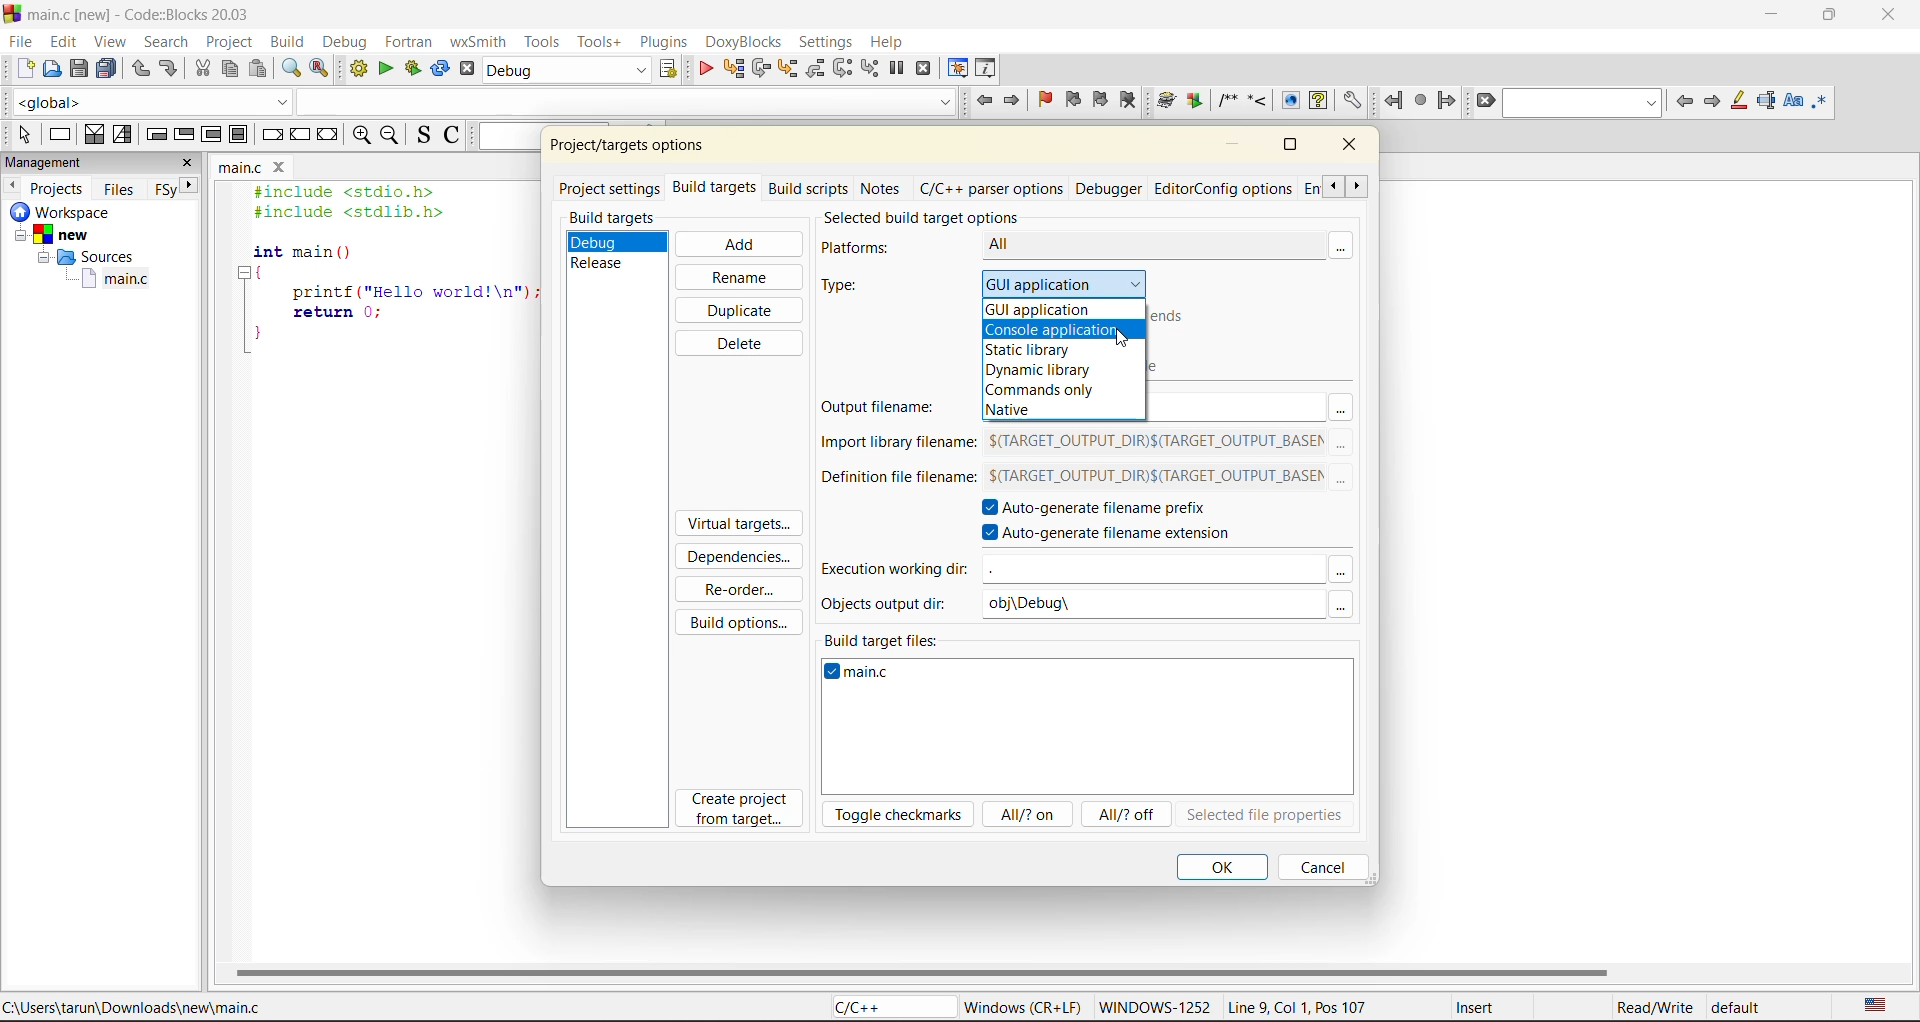 Image resolution: width=1920 pixels, height=1022 pixels. What do you see at coordinates (1153, 1009) in the screenshot?
I see `WINDOWS-1252` at bounding box center [1153, 1009].